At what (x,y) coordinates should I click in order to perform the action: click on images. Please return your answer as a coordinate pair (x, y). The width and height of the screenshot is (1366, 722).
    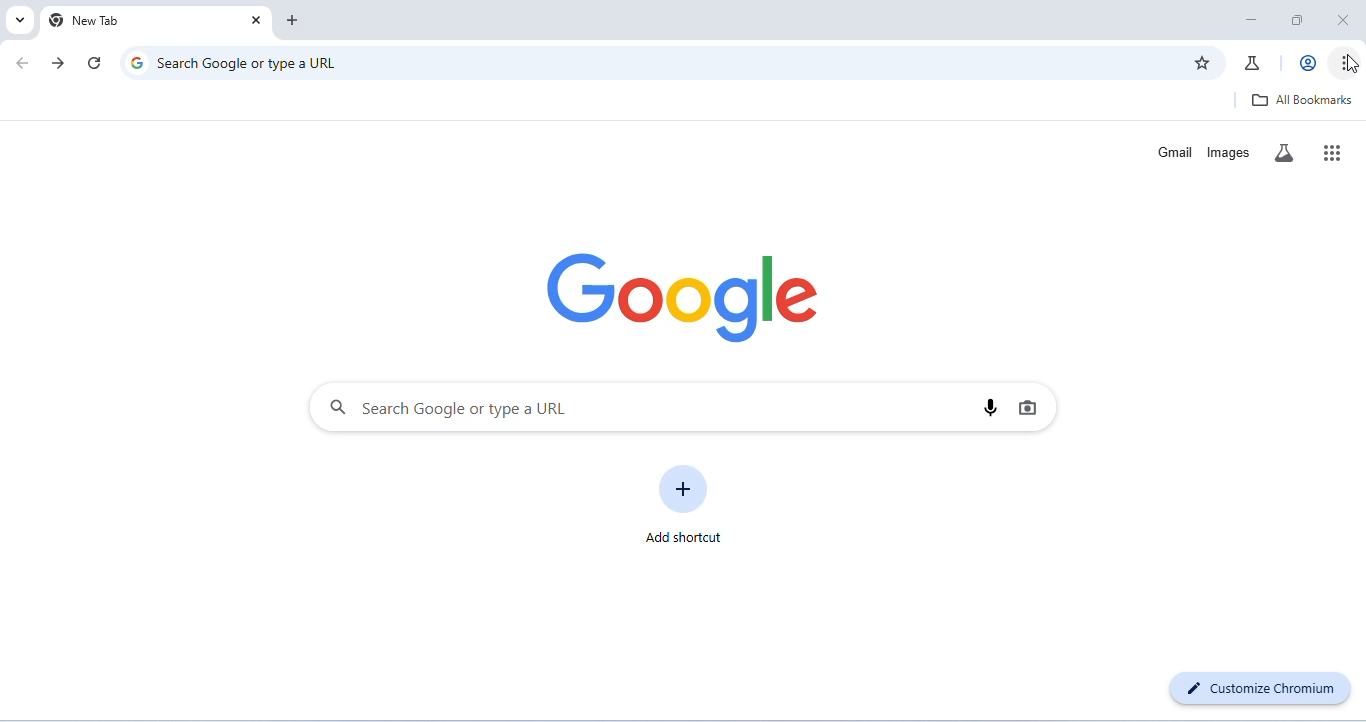
    Looking at the image, I should click on (1229, 151).